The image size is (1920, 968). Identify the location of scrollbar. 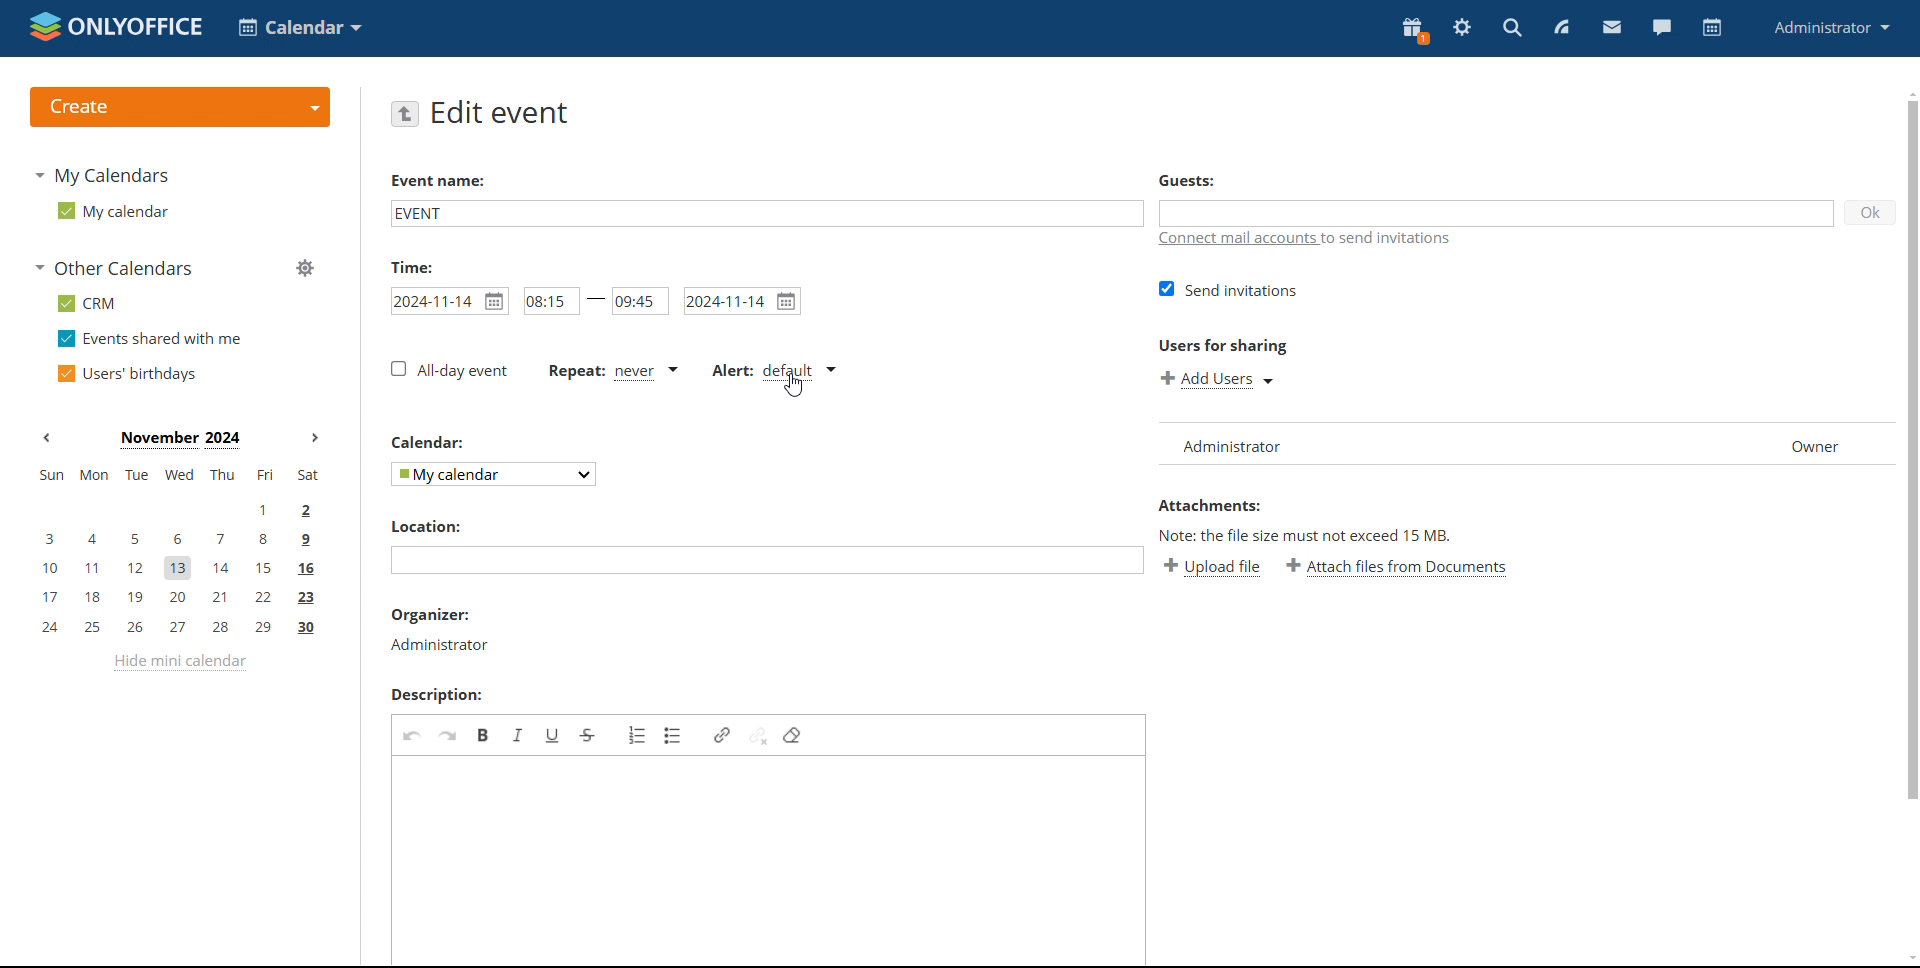
(1911, 450).